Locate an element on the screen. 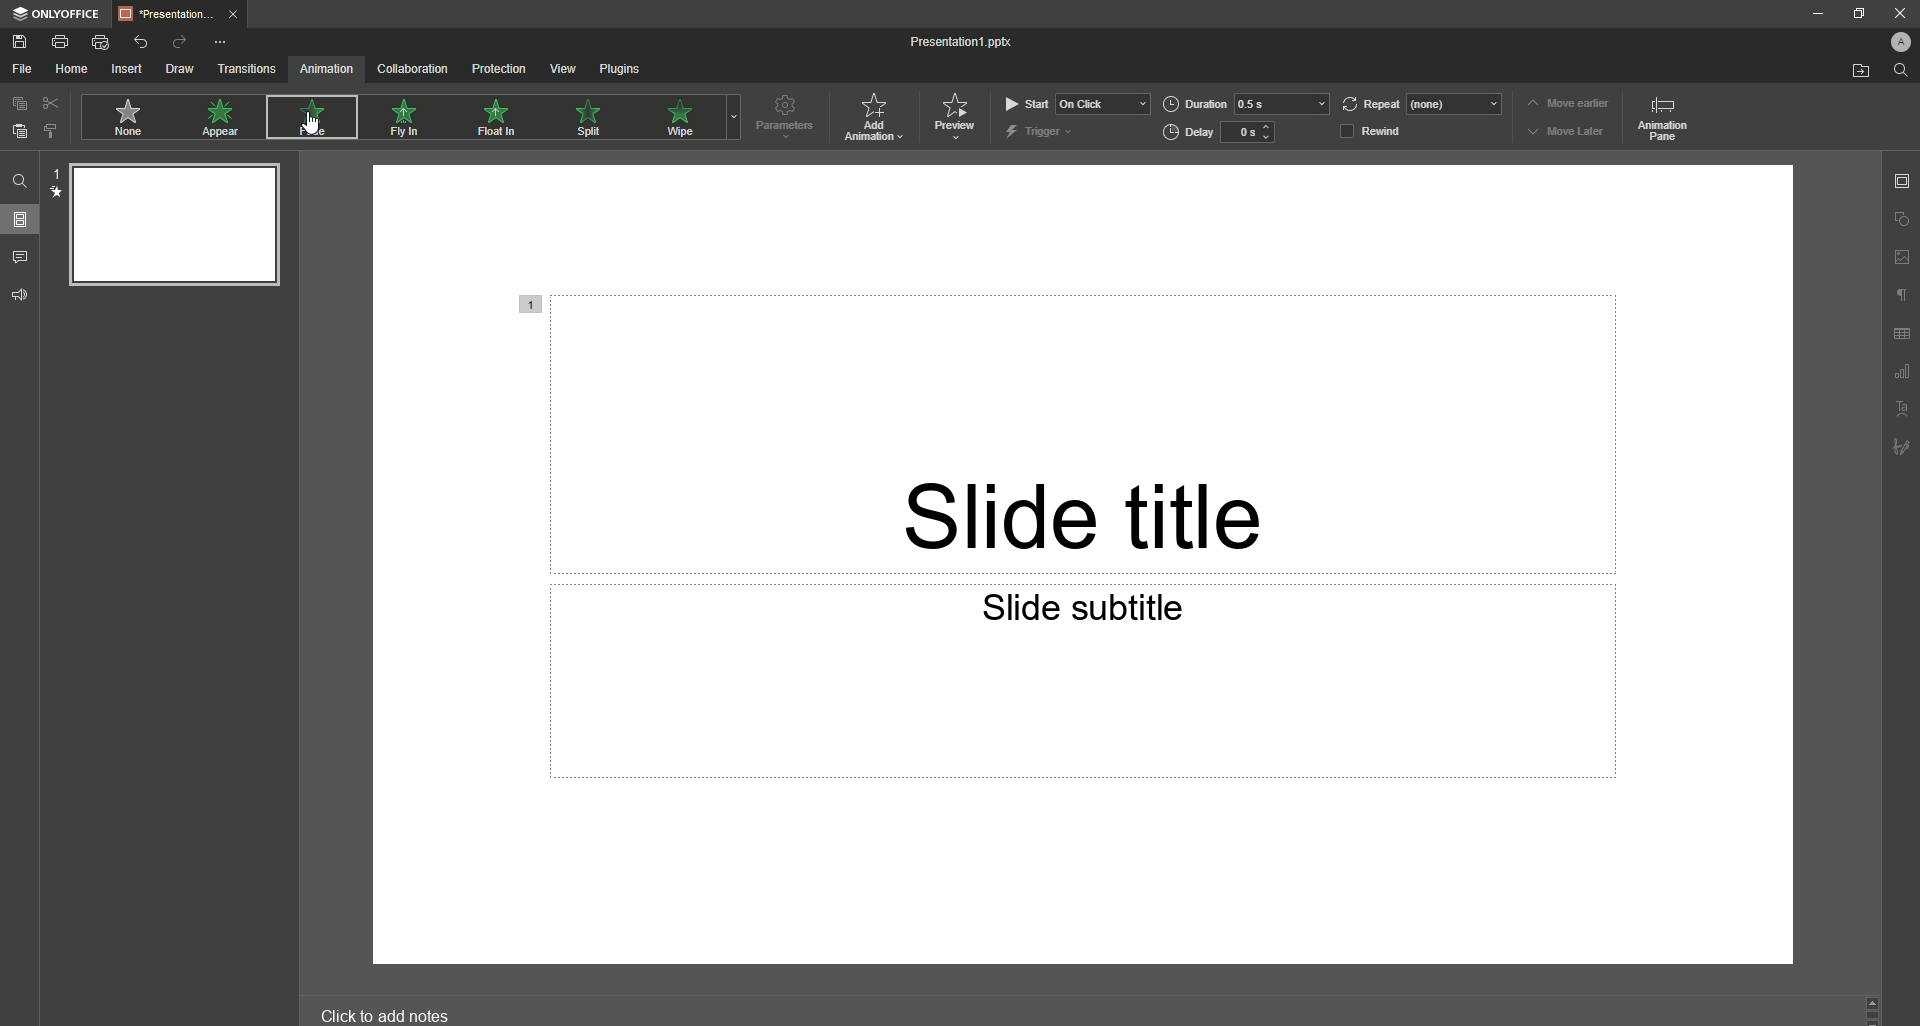 Image resolution: width=1920 pixels, height=1026 pixels. Wipe is located at coordinates (678, 117).